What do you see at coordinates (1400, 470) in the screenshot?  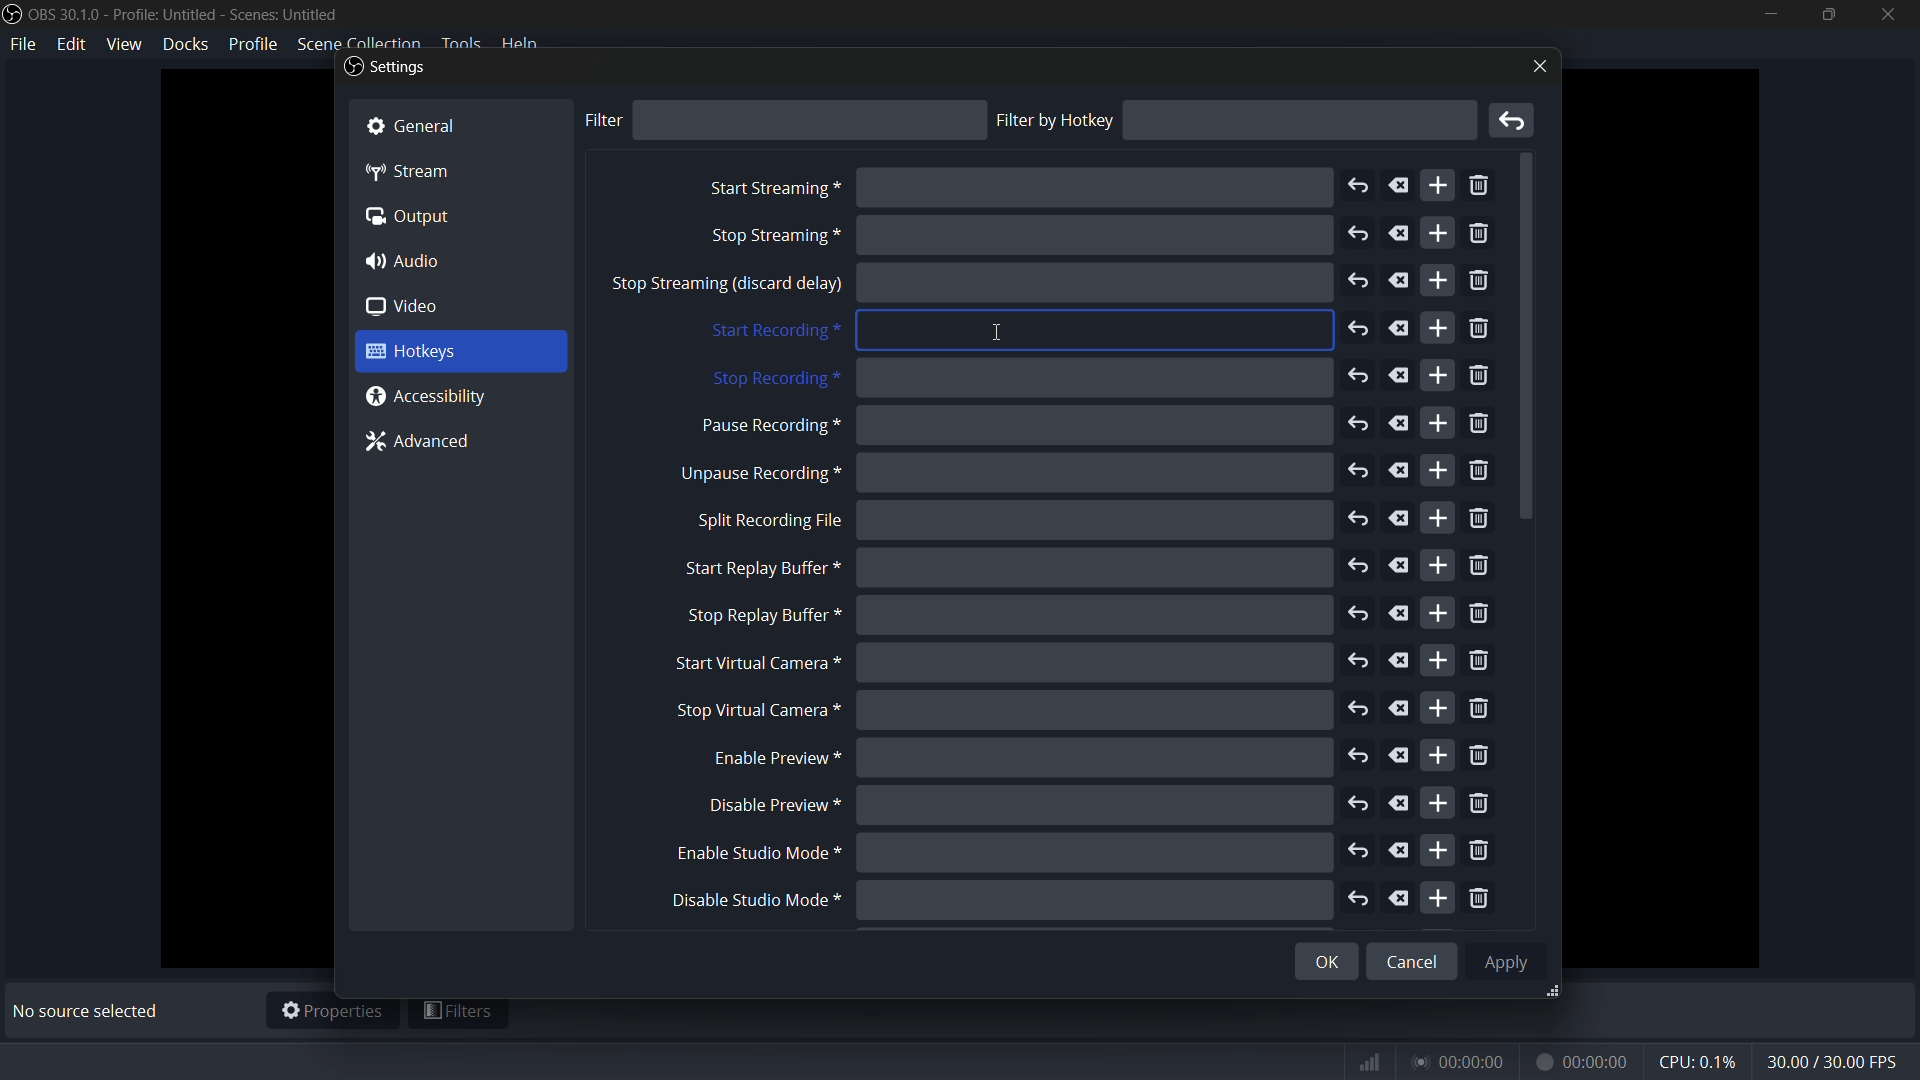 I see `delete` at bounding box center [1400, 470].